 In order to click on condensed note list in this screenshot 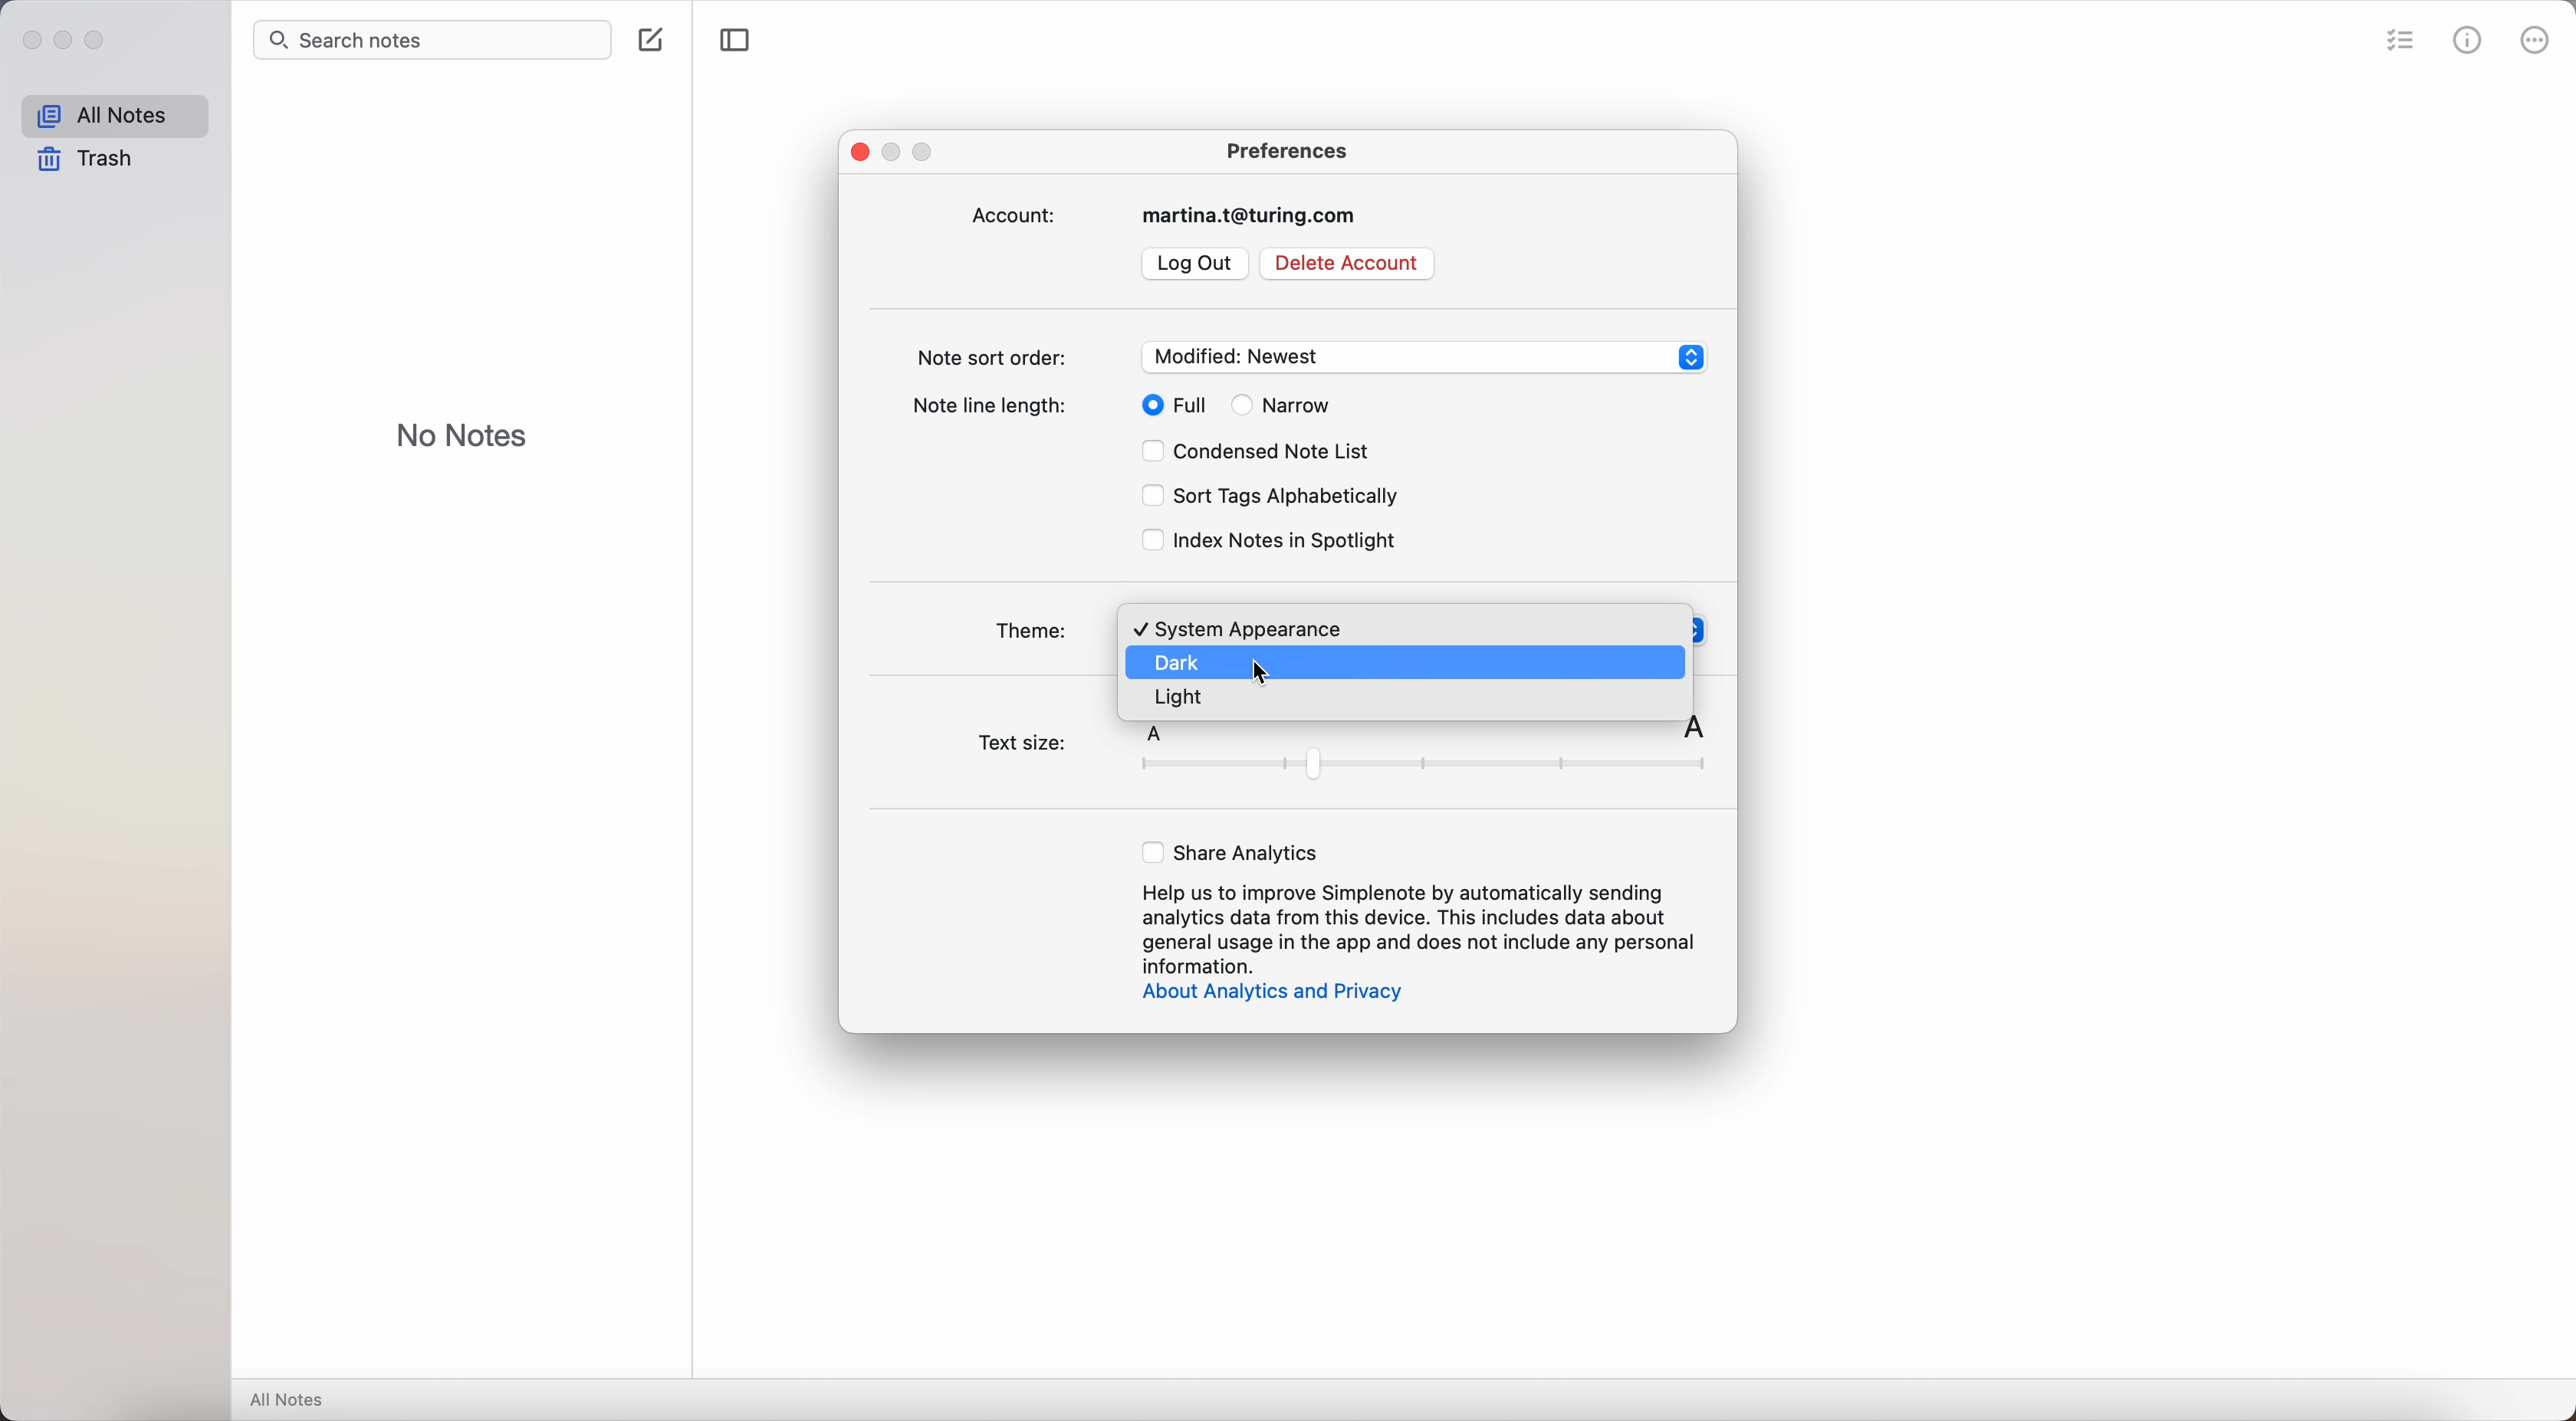, I will do `click(1262, 453)`.